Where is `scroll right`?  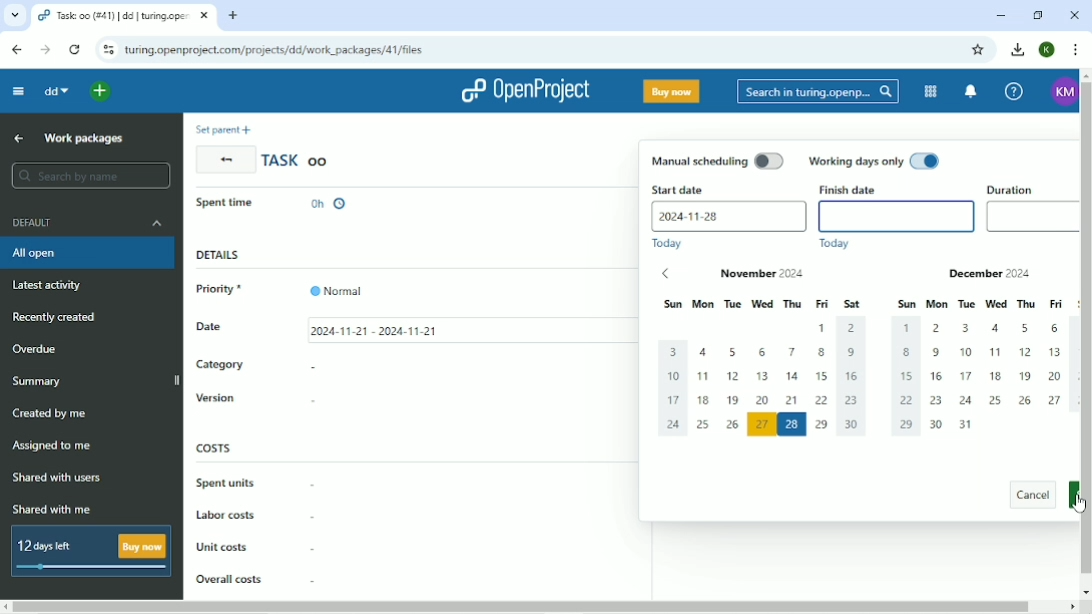
scroll right is located at coordinates (1069, 607).